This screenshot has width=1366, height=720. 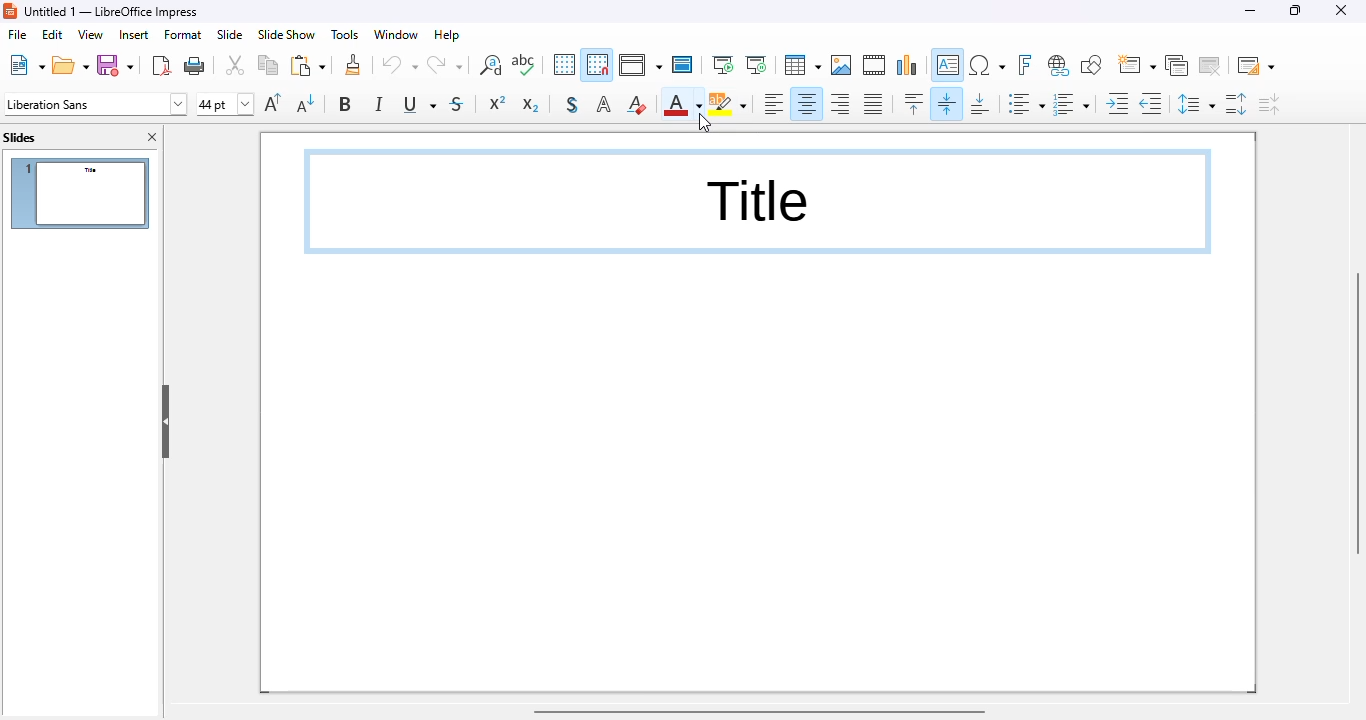 I want to click on vertical scroll bar, so click(x=1354, y=413).